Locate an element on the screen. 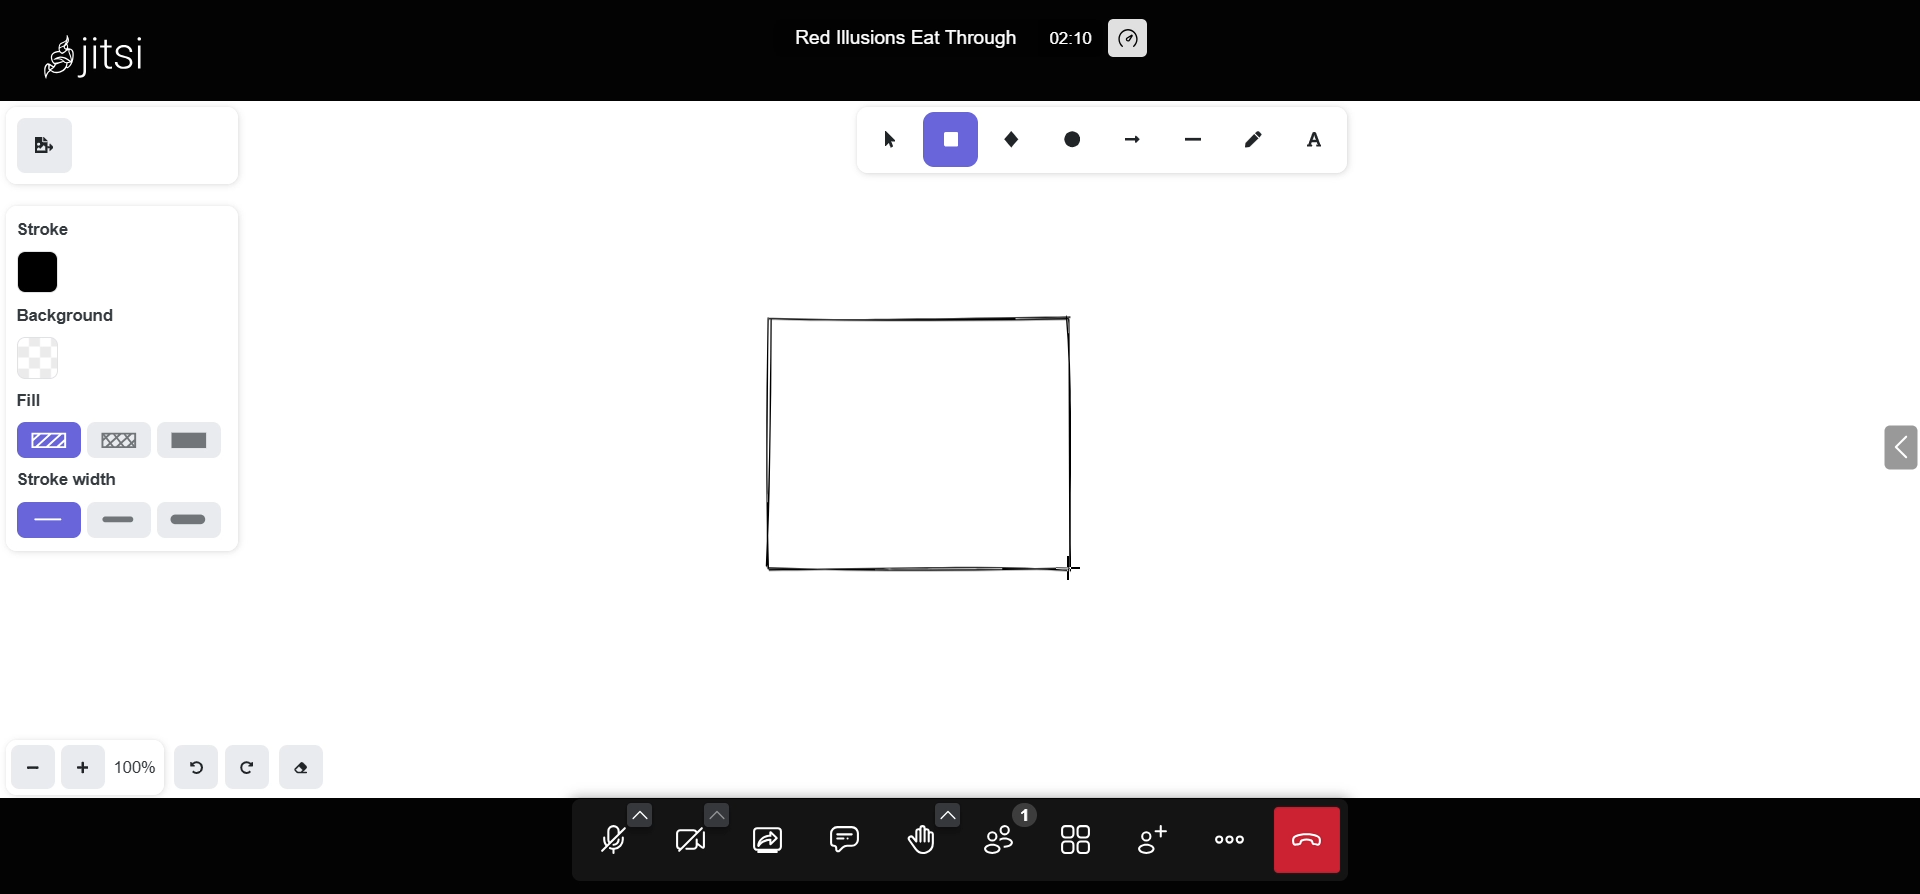  tile view is located at coordinates (1079, 838).